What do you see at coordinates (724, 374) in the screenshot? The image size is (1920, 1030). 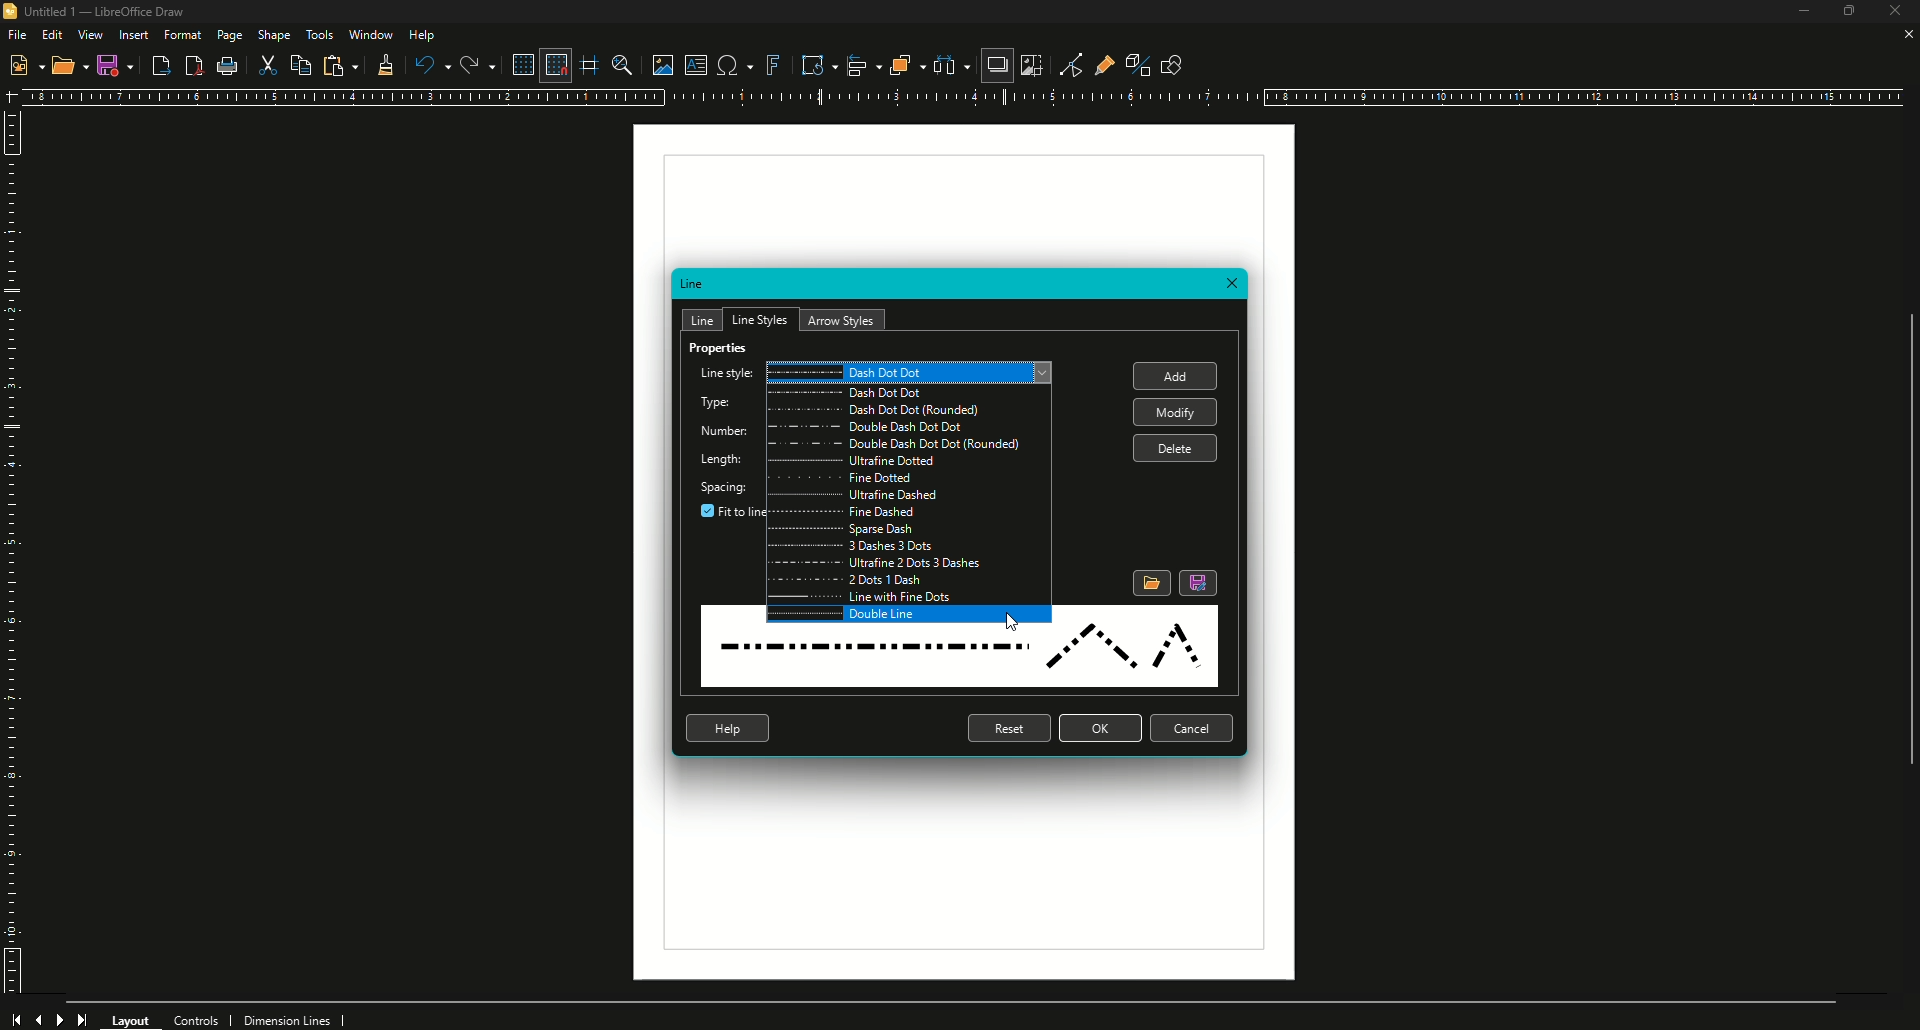 I see `Line Style` at bounding box center [724, 374].